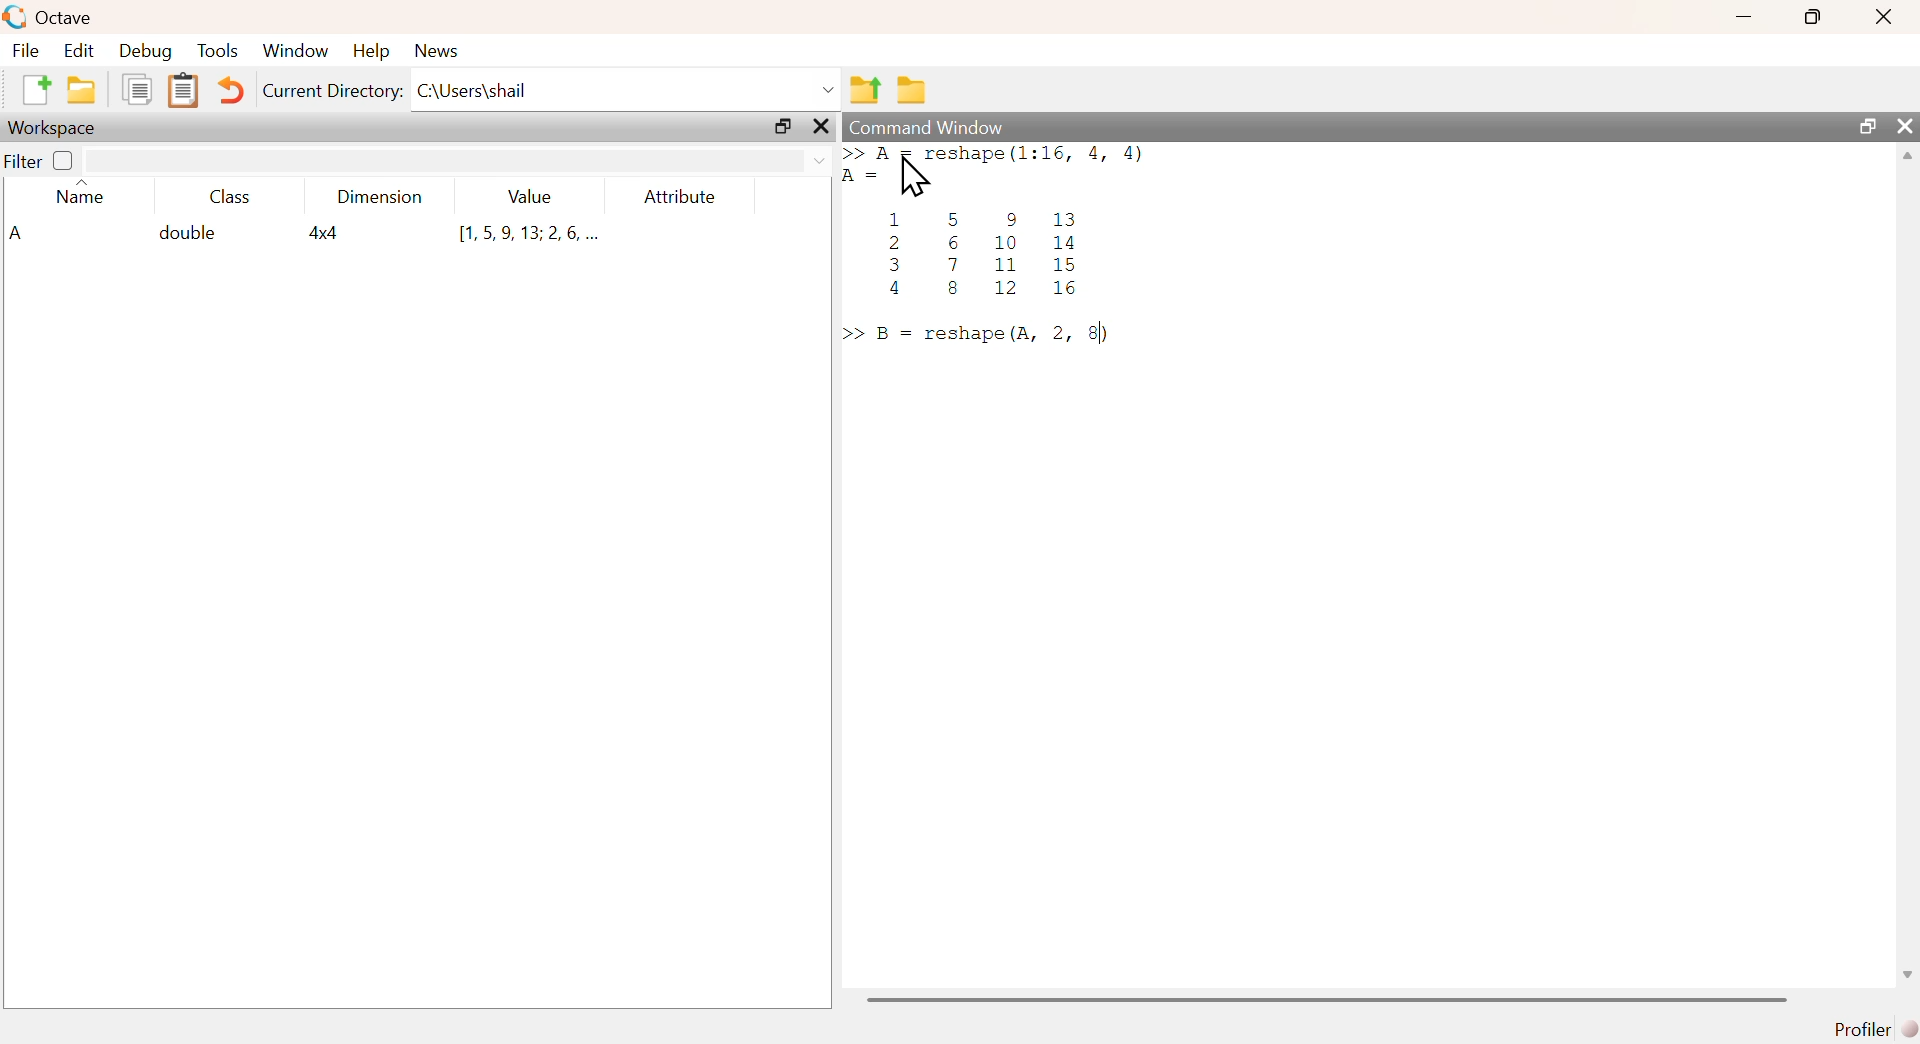 The height and width of the screenshot is (1044, 1920). Describe the element at coordinates (183, 92) in the screenshot. I see `paste` at that location.